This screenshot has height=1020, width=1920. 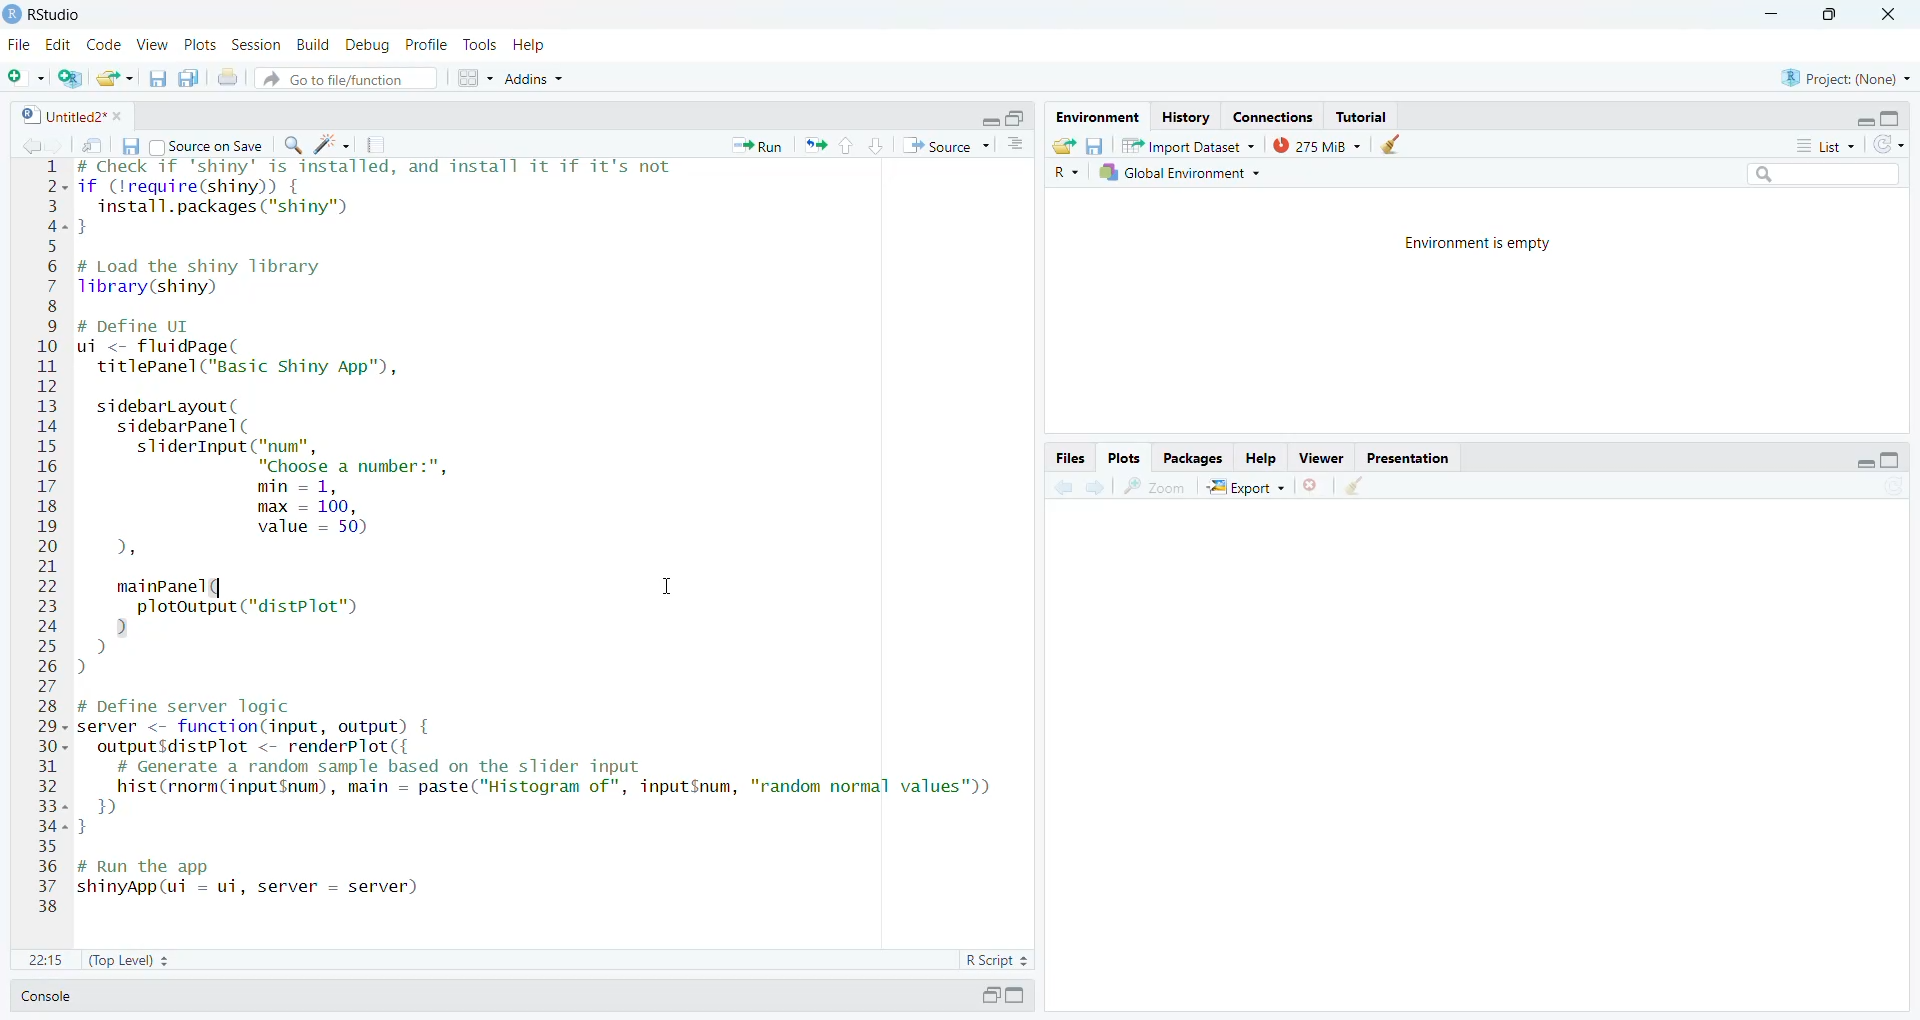 What do you see at coordinates (61, 115) in the screenshot?
I see `Untitled2 file` at bounding box center [61, 115].